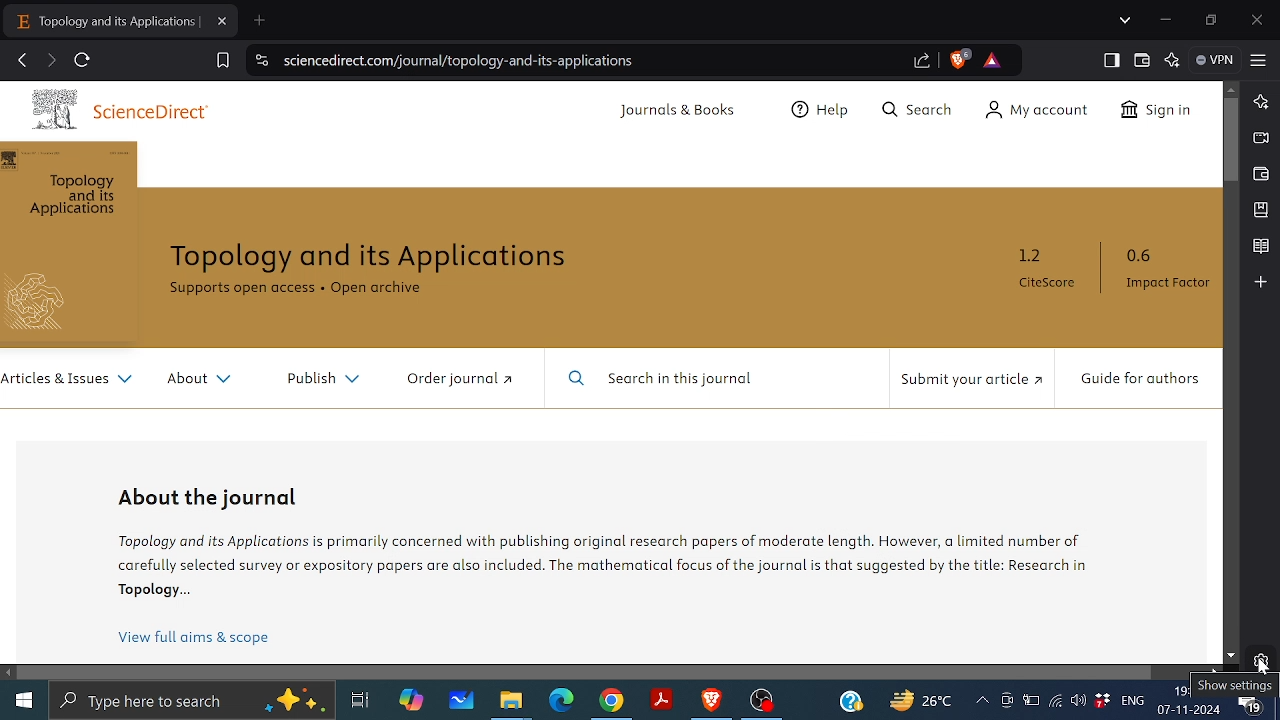 The height and width of the screenshot is (720, 1280). What do you see at coordinates (1214, 60) in the screenshot?
I see `VPN` at bounding box center [1214, 60].